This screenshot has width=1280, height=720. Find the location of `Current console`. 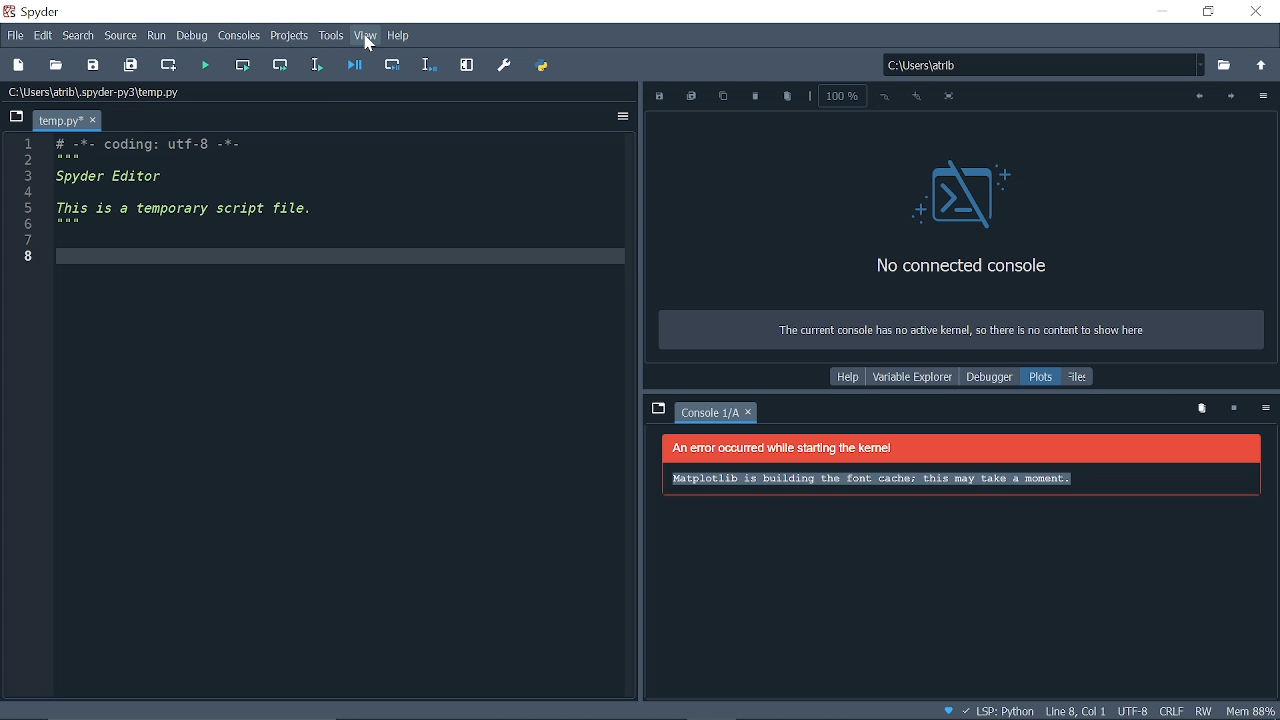

Current console is located at coordinates (710, 414).